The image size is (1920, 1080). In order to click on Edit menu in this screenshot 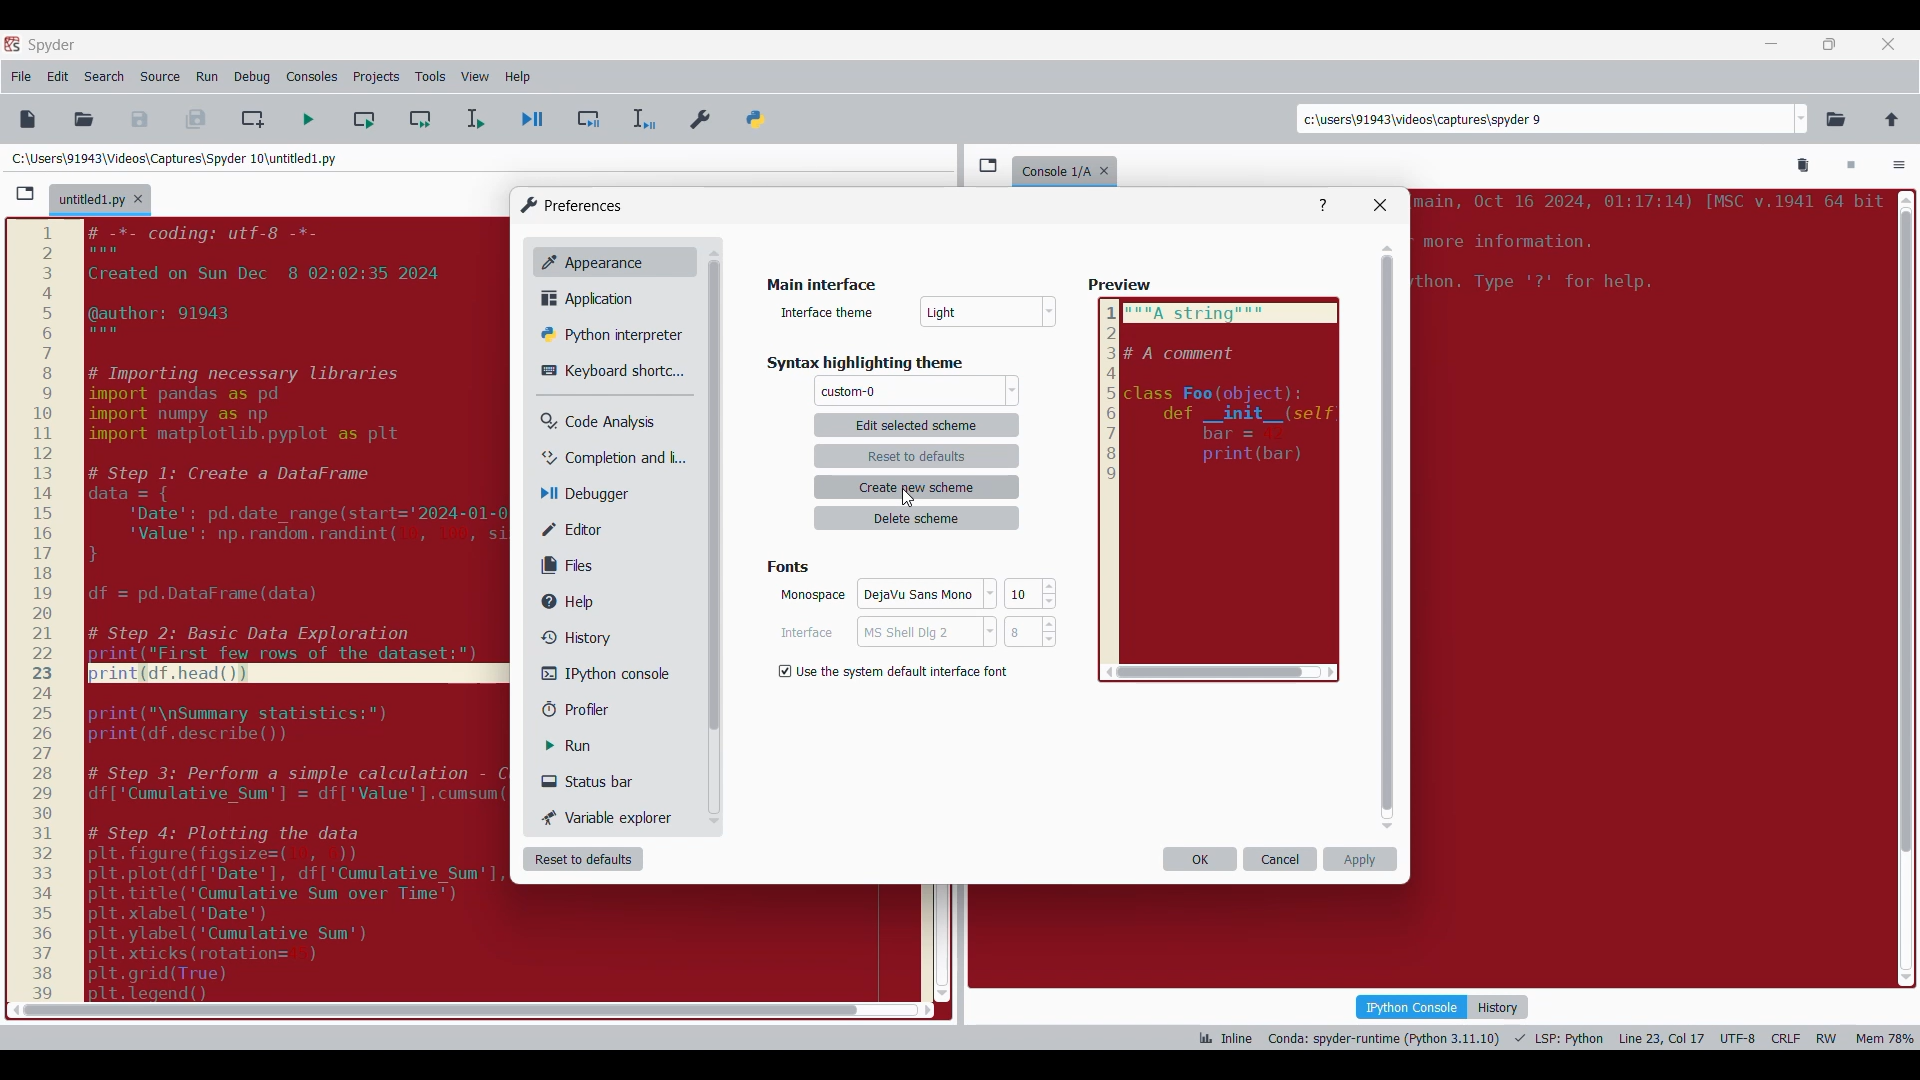, I will do `click(58, 77)`.